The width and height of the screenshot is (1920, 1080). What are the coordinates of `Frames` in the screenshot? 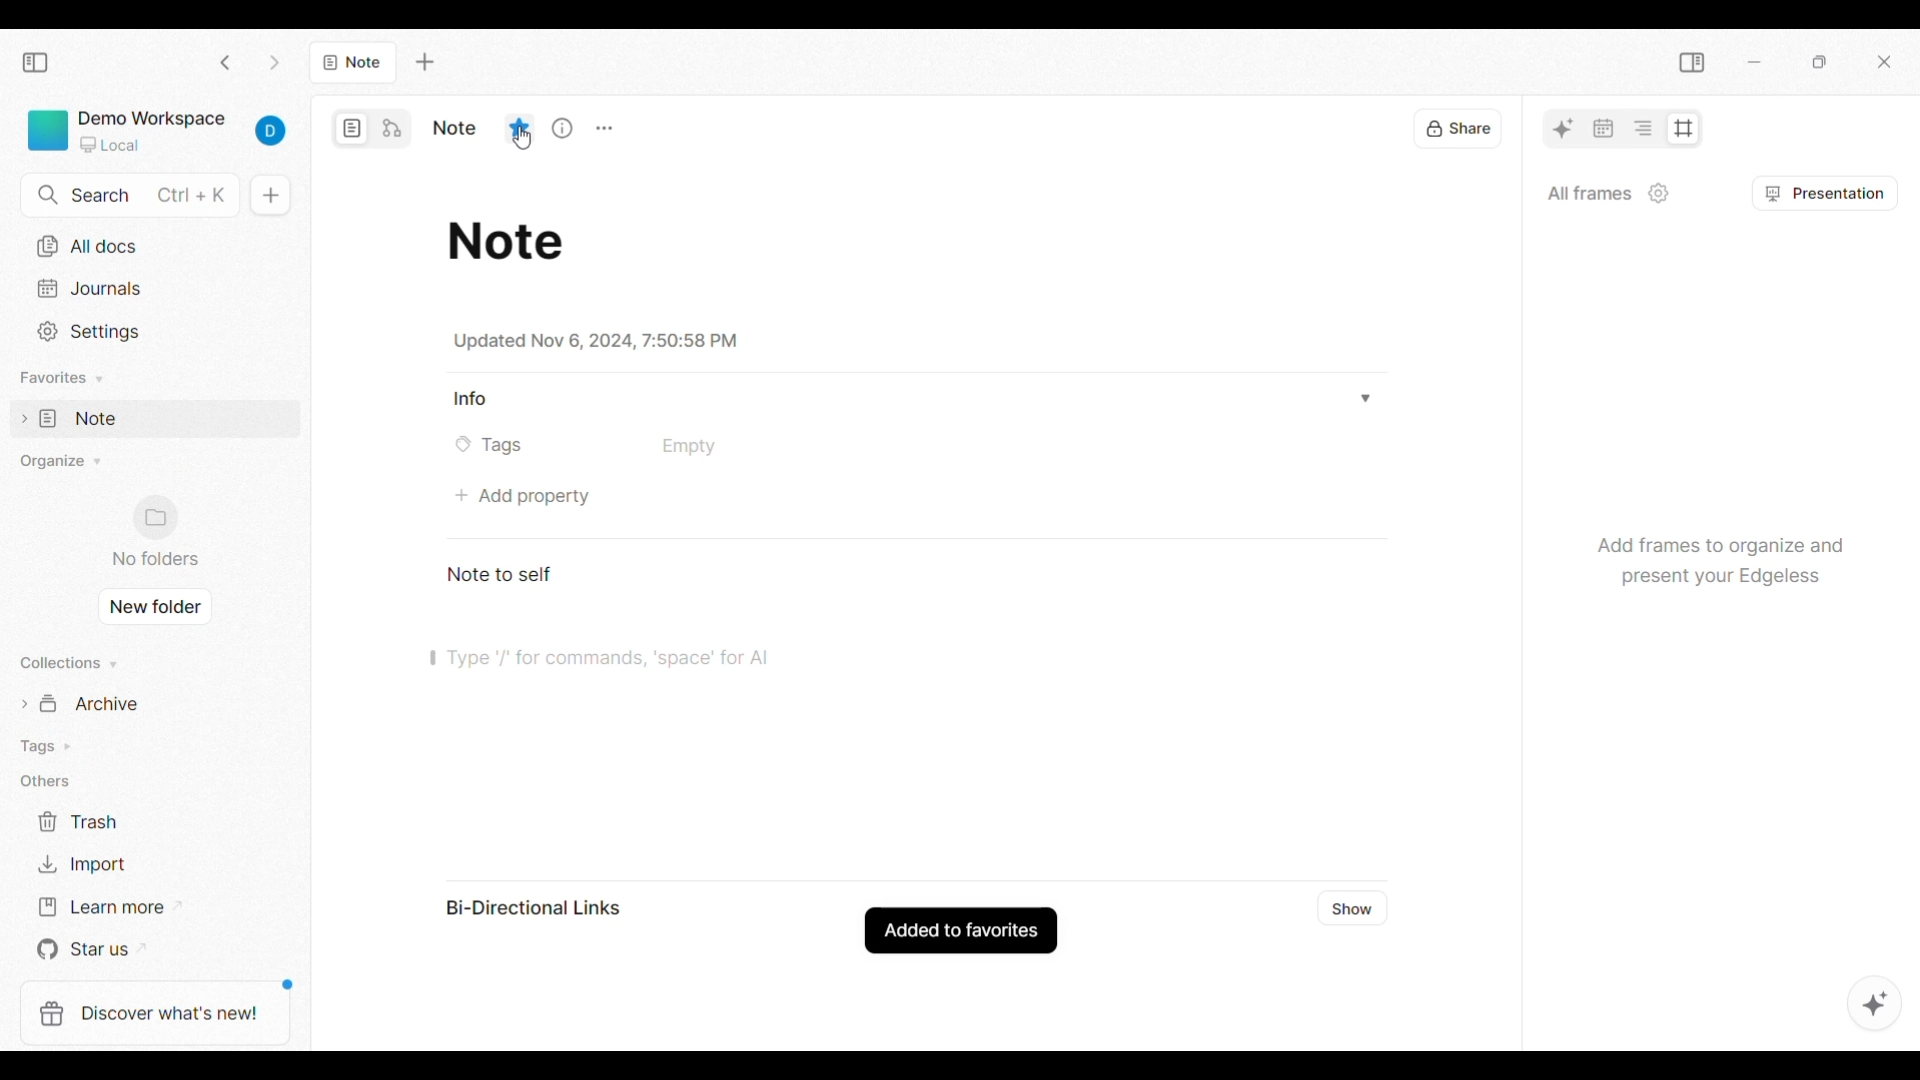 It's located at (1682, 129).